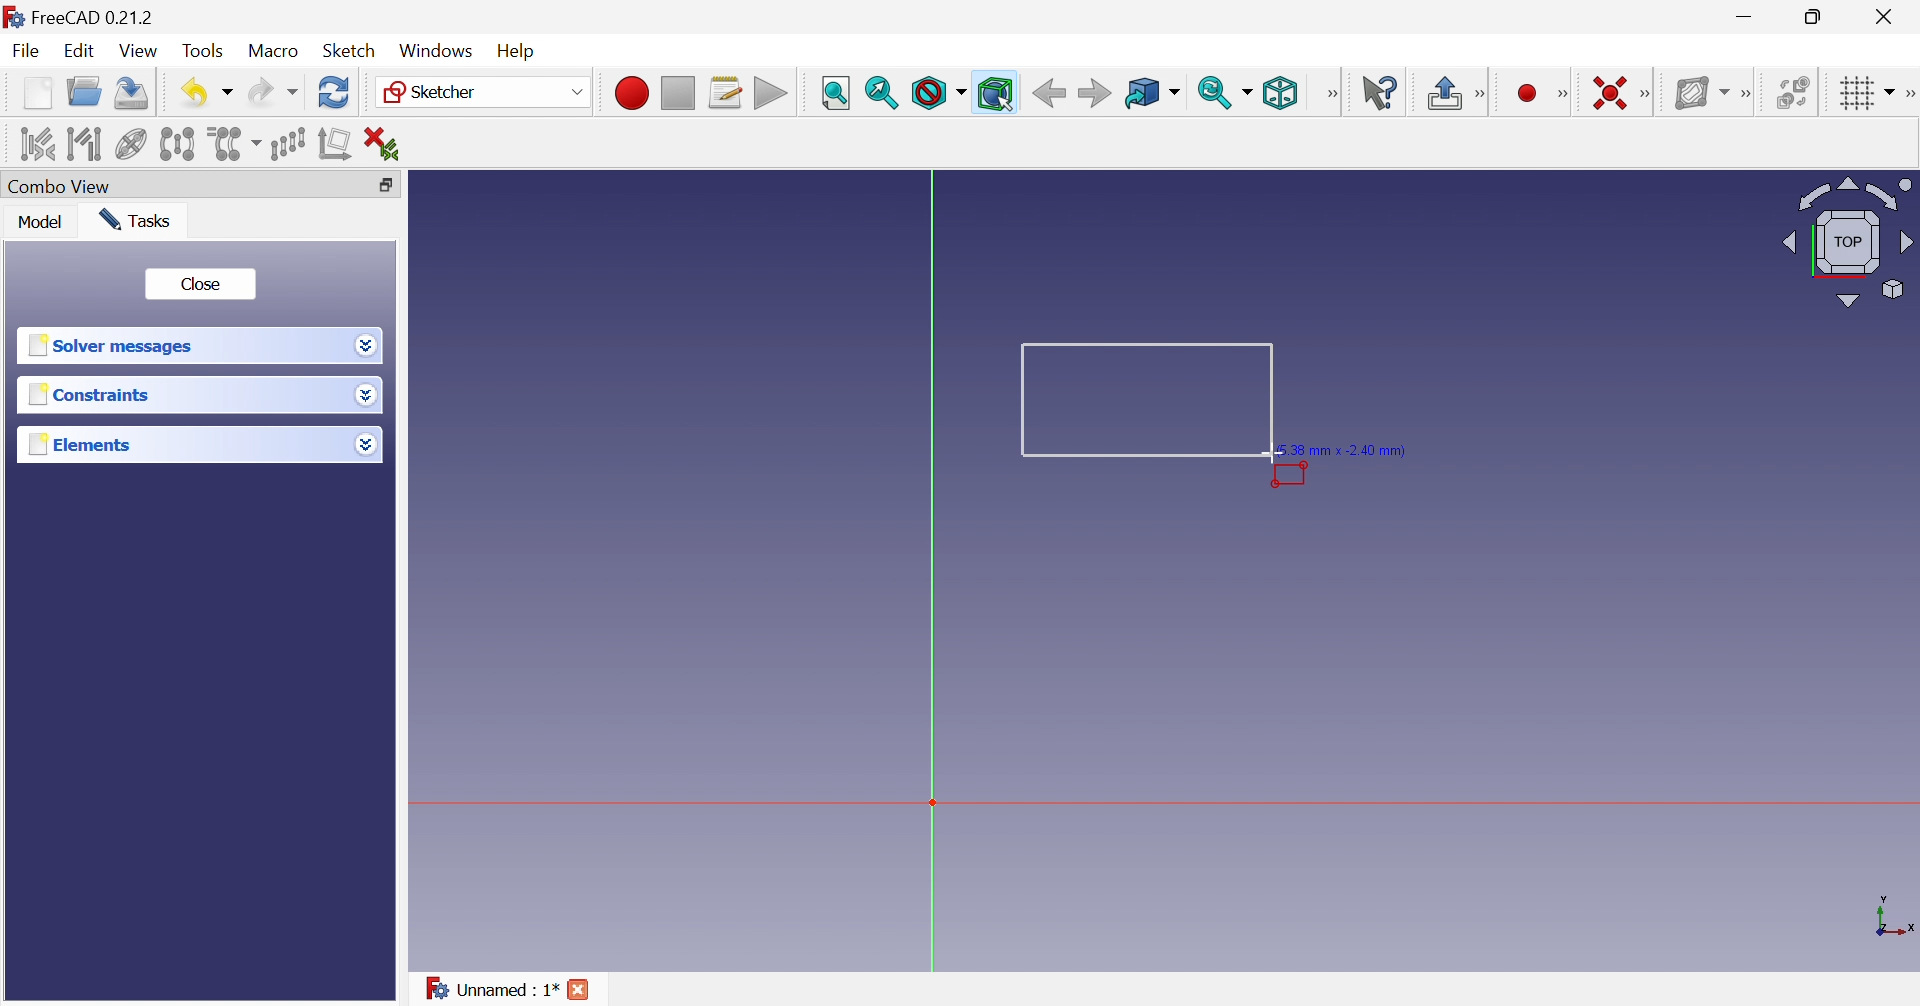  I want to click on logo, so click(13, 17).